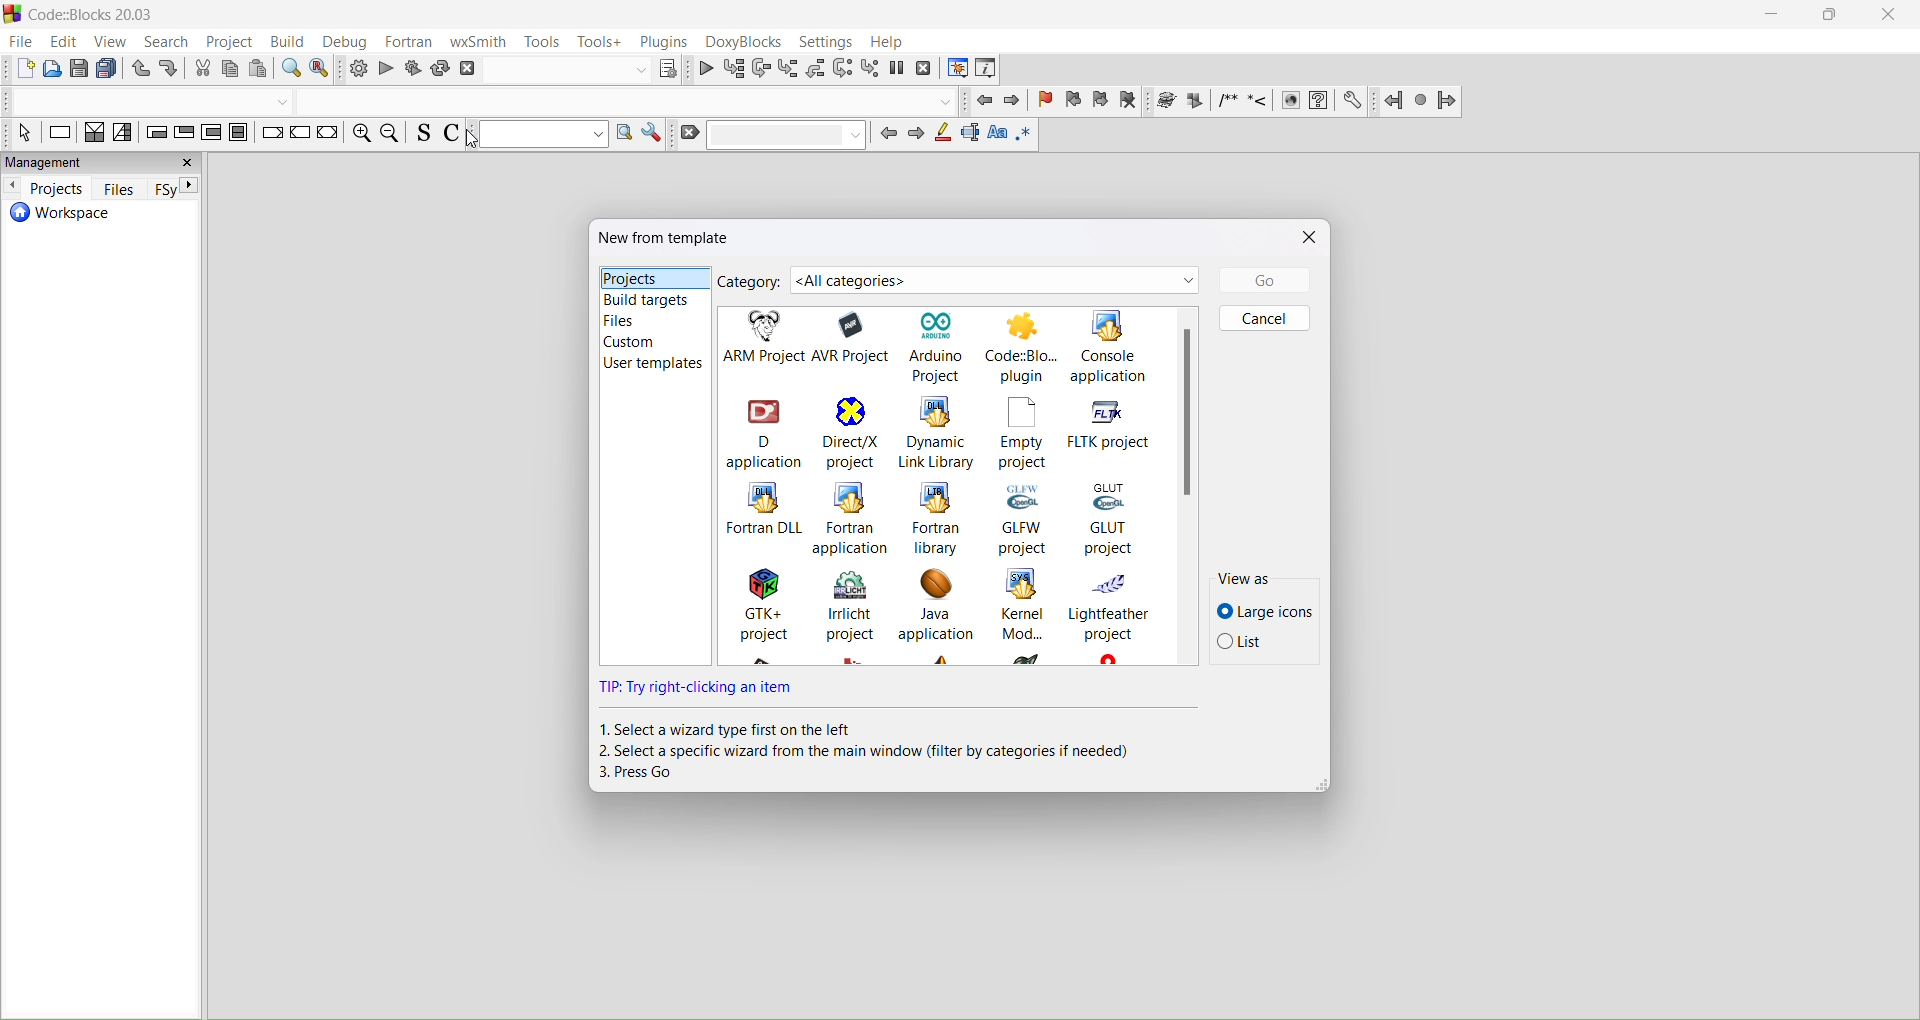 Image resolution: width=1920 pixels, height=1020 pixels. Describe the element at coordinates (390, 135) in the screenshot. I see `zoom out` at that location.